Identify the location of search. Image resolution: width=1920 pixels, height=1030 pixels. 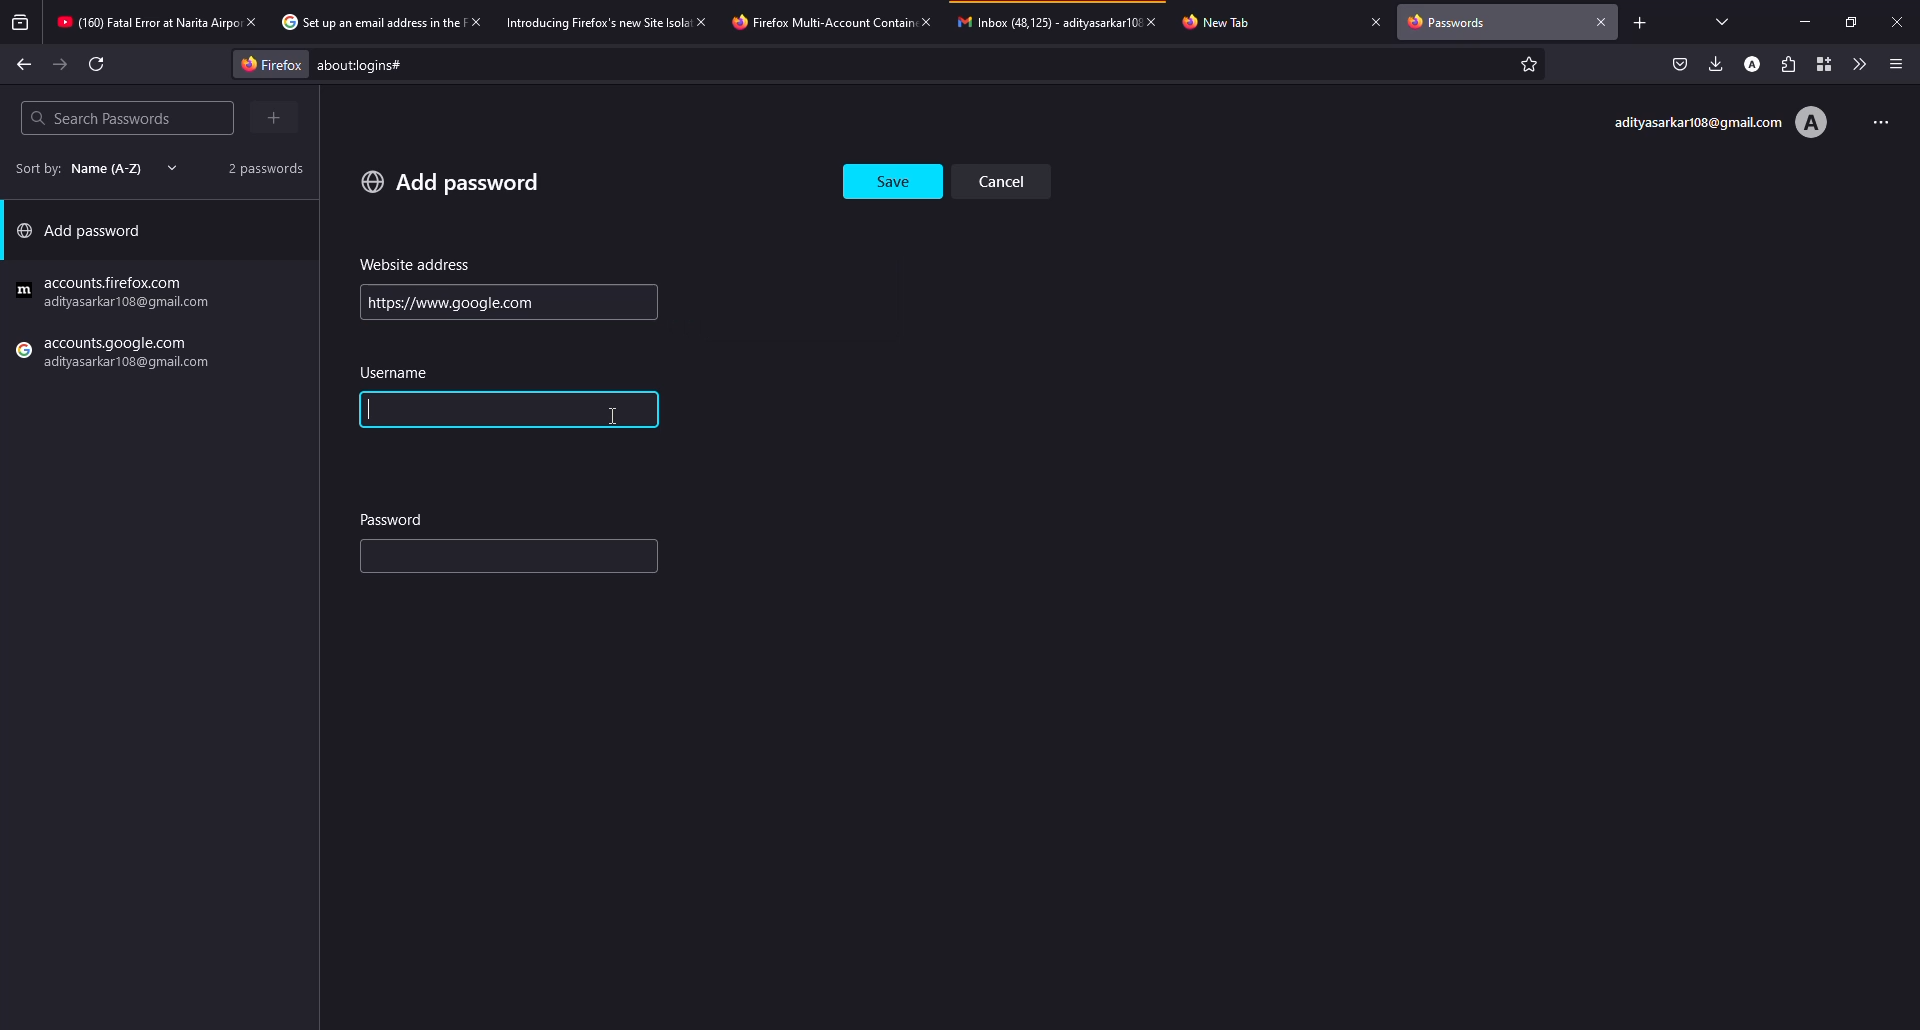
(100, 118).